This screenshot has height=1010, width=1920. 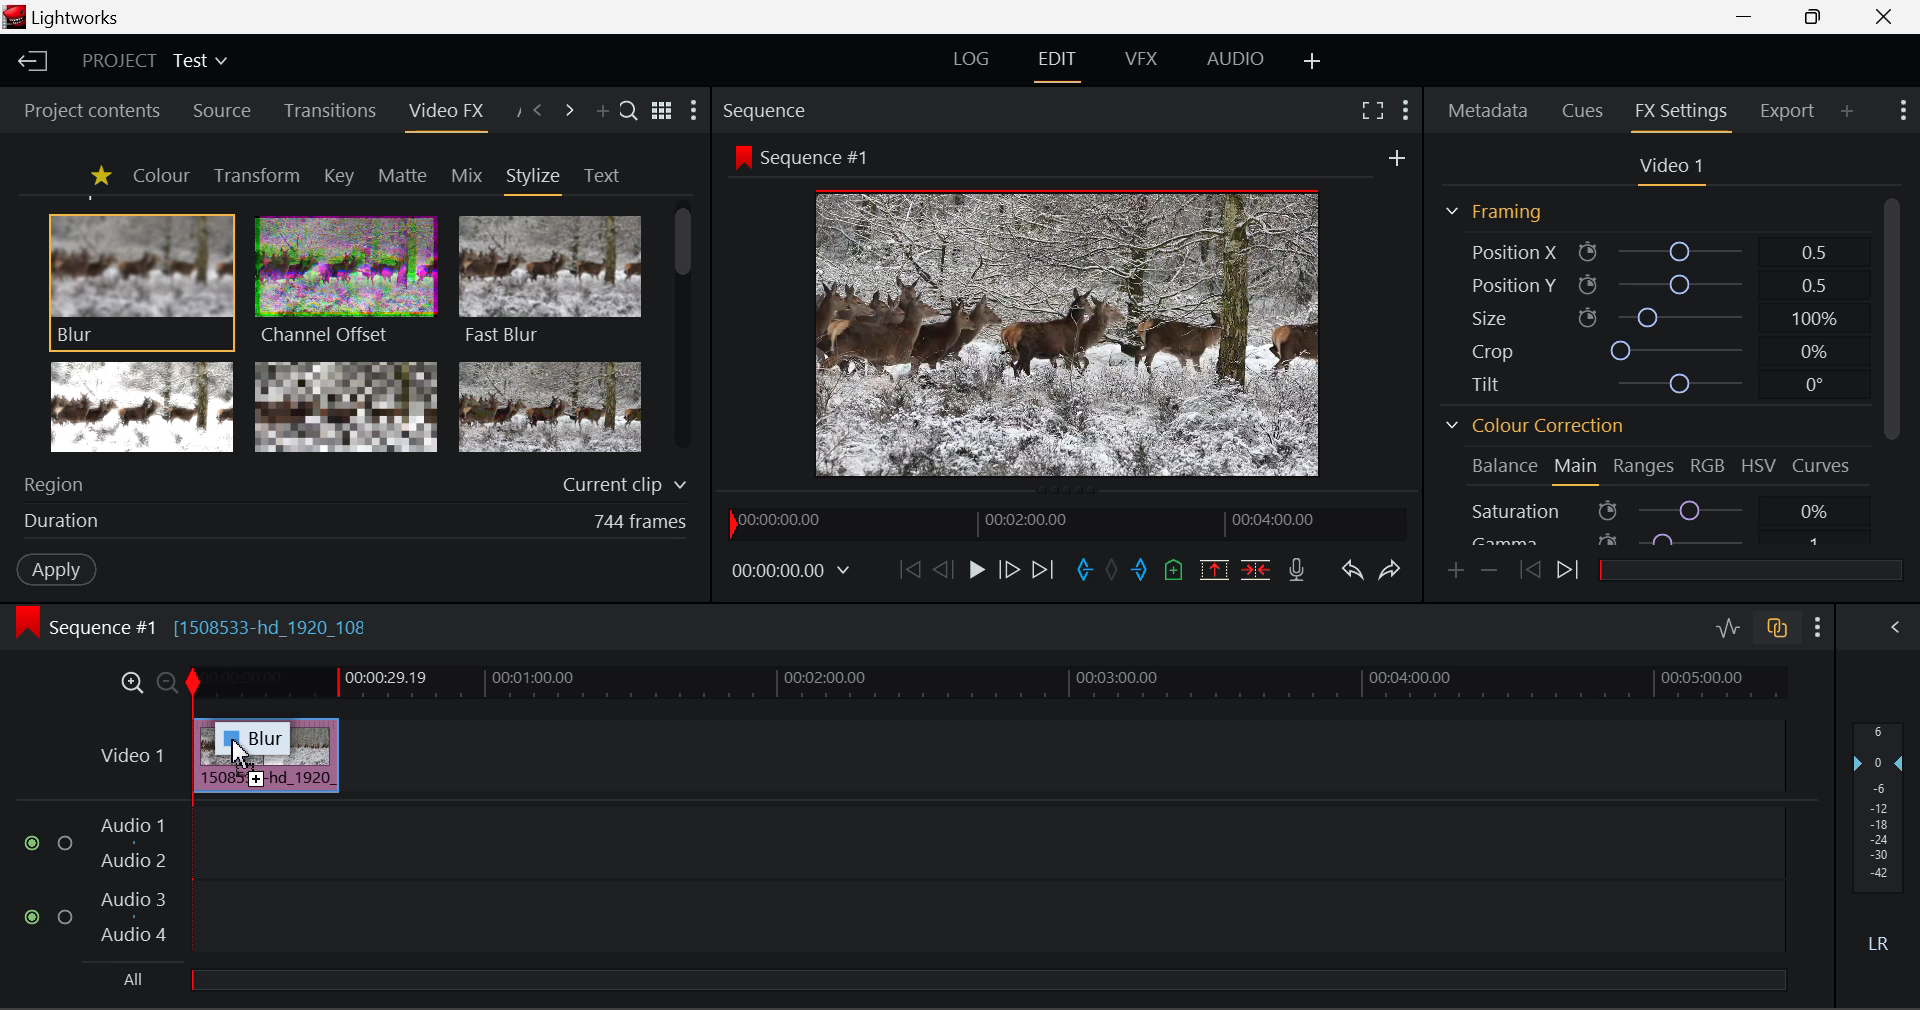 I want to click on Favourites, so click(x=98, y=175).